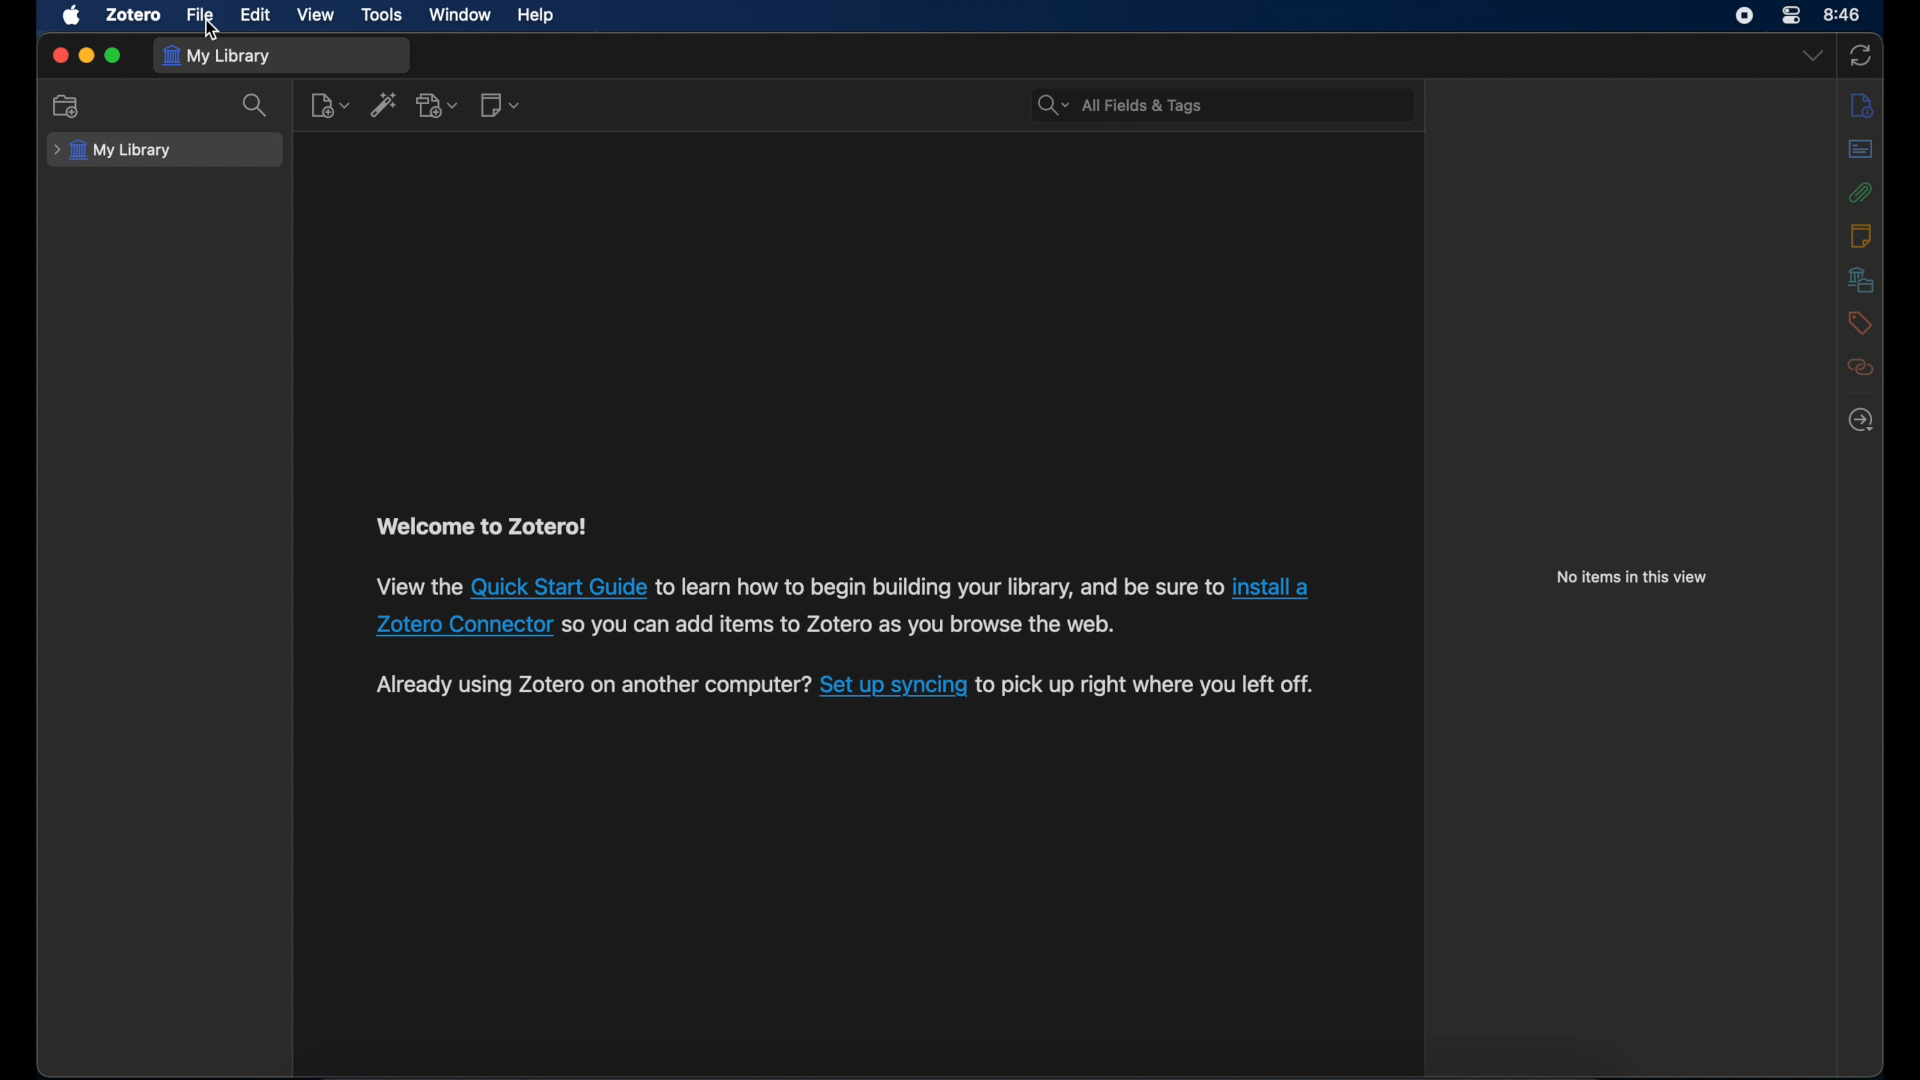 This screenshot has width=1920, height=1080. What do you see at coordinates (500, 105) in the screenshot?
I see `new note` at bounding box center [500, 105].